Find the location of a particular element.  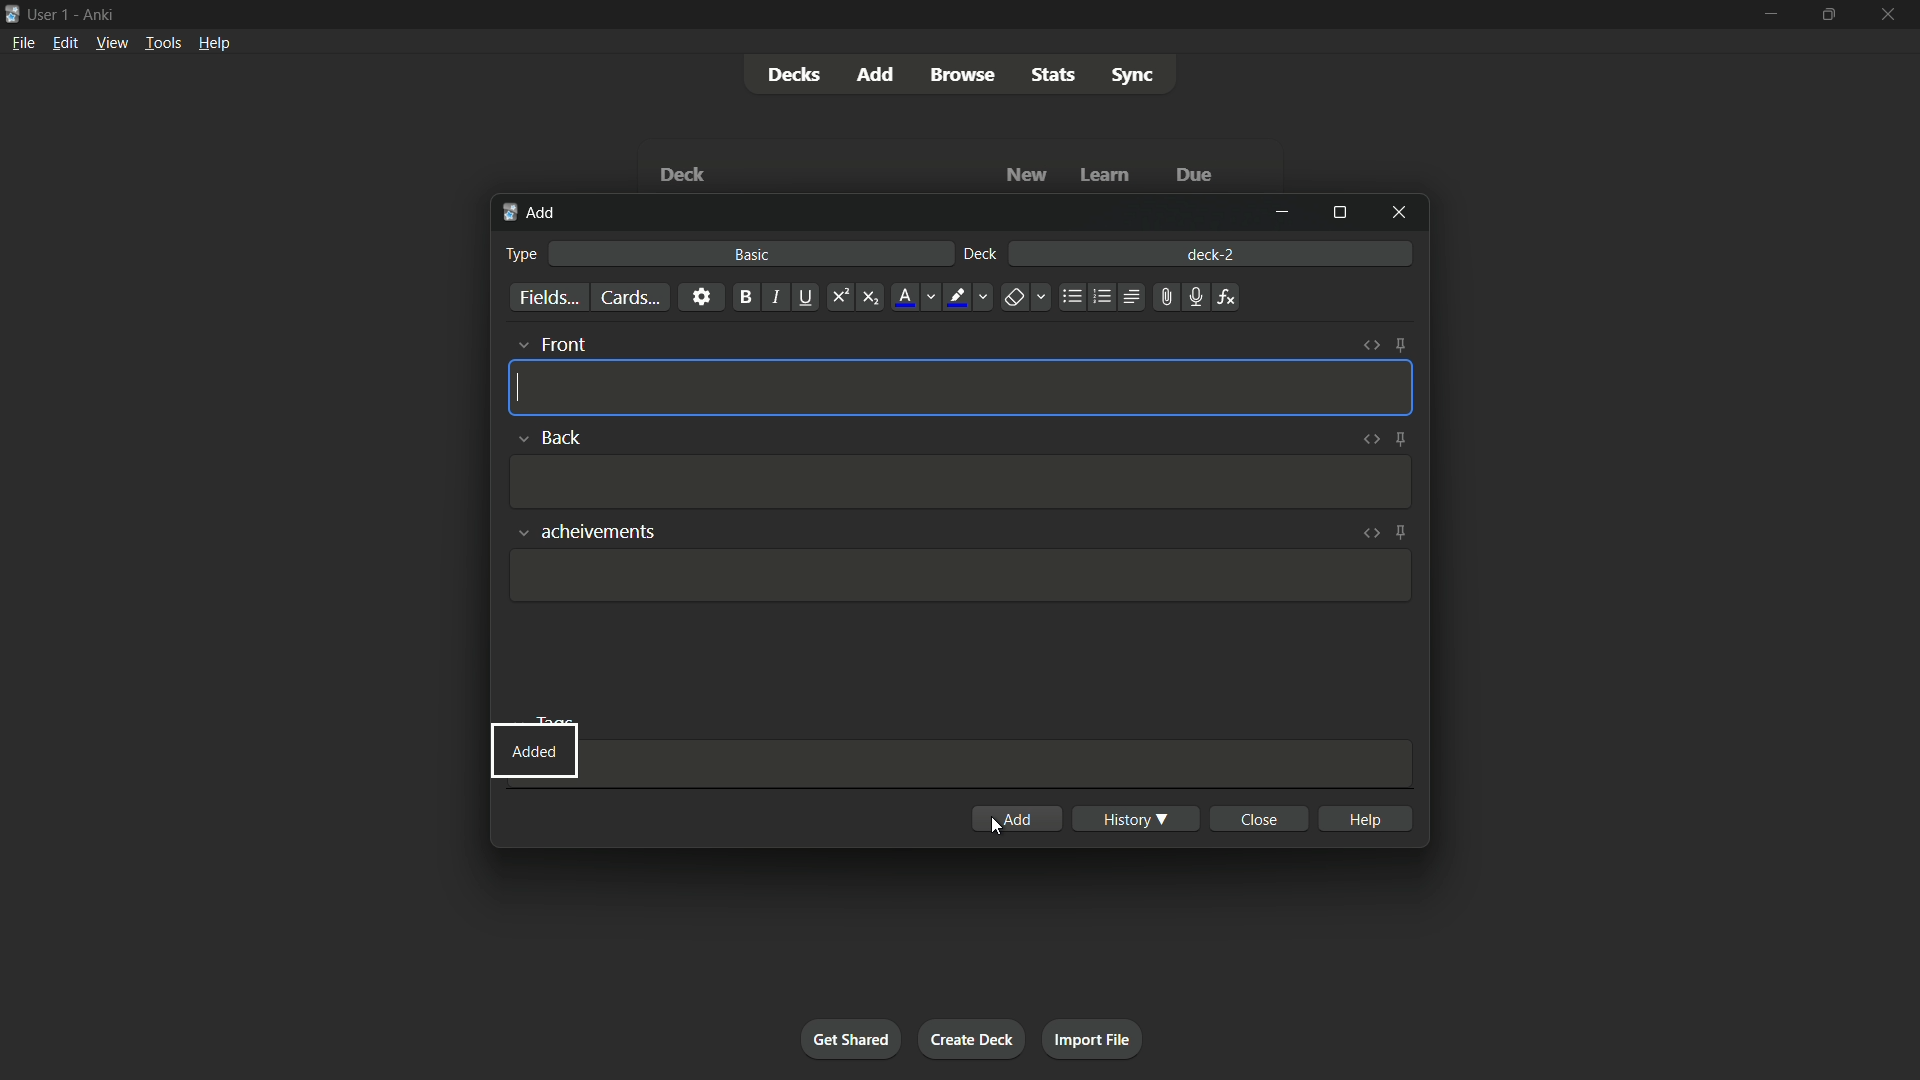

close window is located at coordinates (1397, 214).